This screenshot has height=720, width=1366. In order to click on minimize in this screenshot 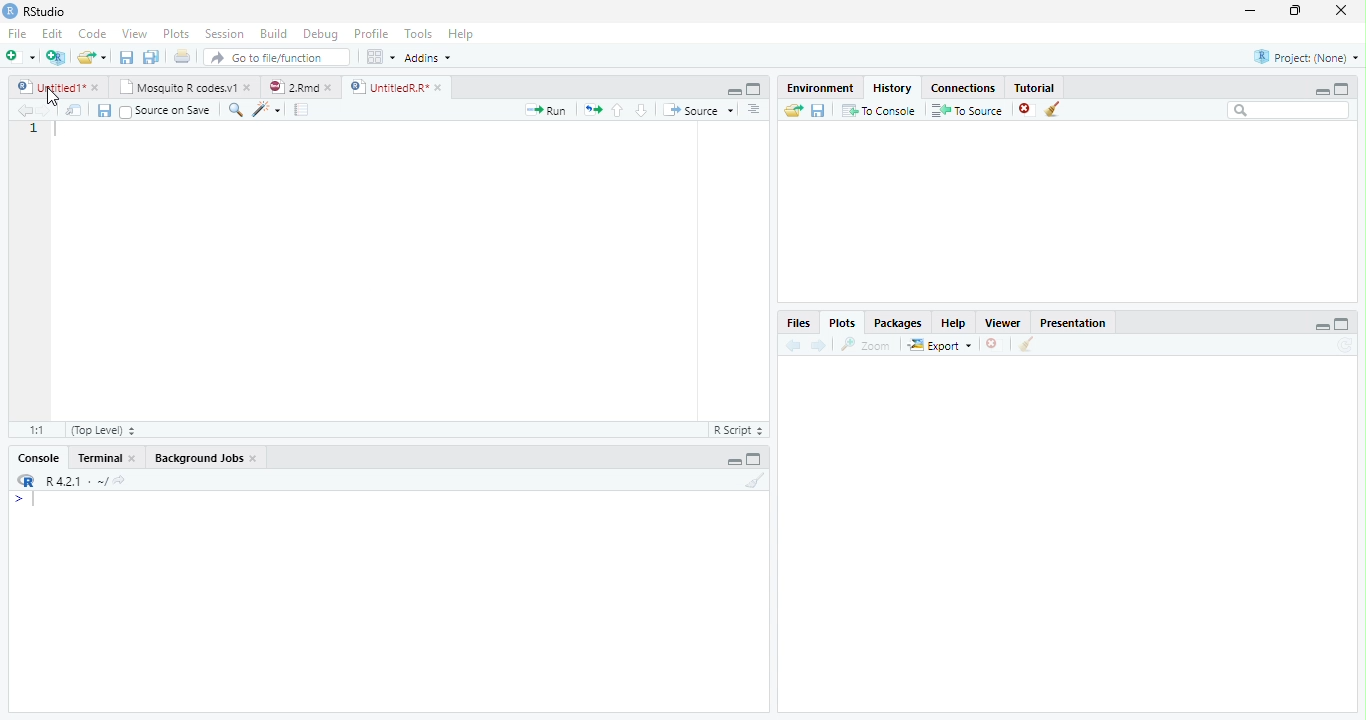, I will do `click(1323, 326)`.